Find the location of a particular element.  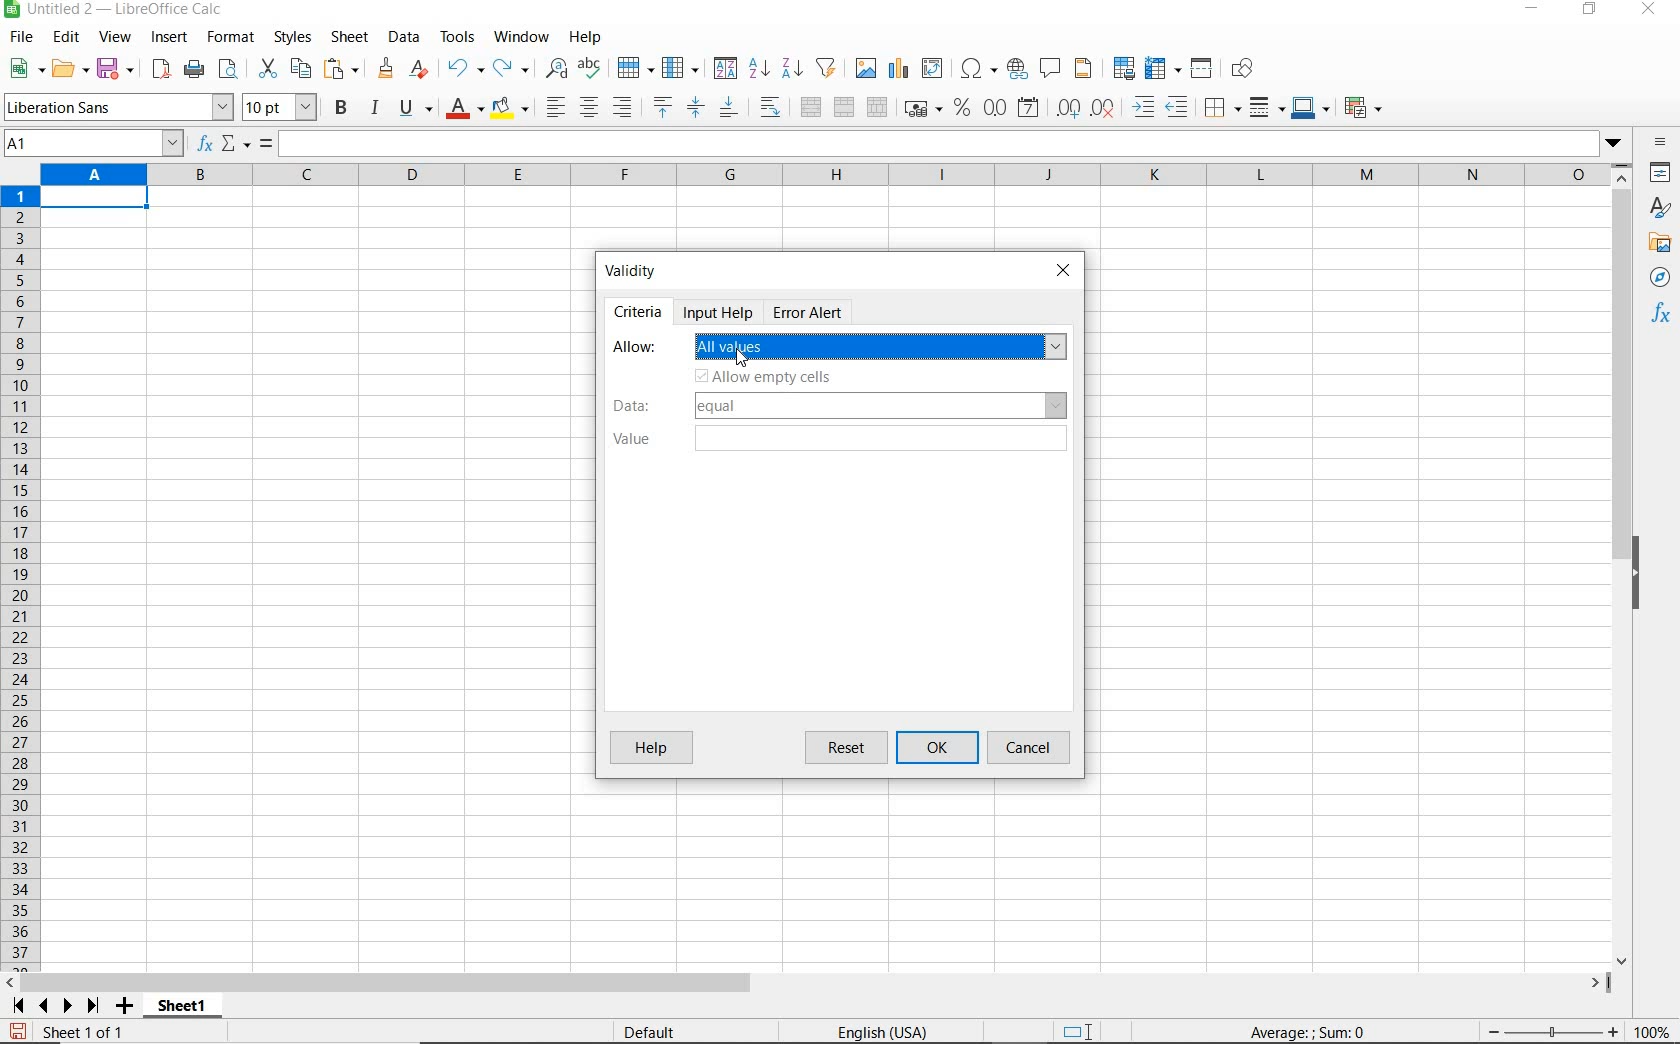

toggle print preview is located at coordinates (231, 71).